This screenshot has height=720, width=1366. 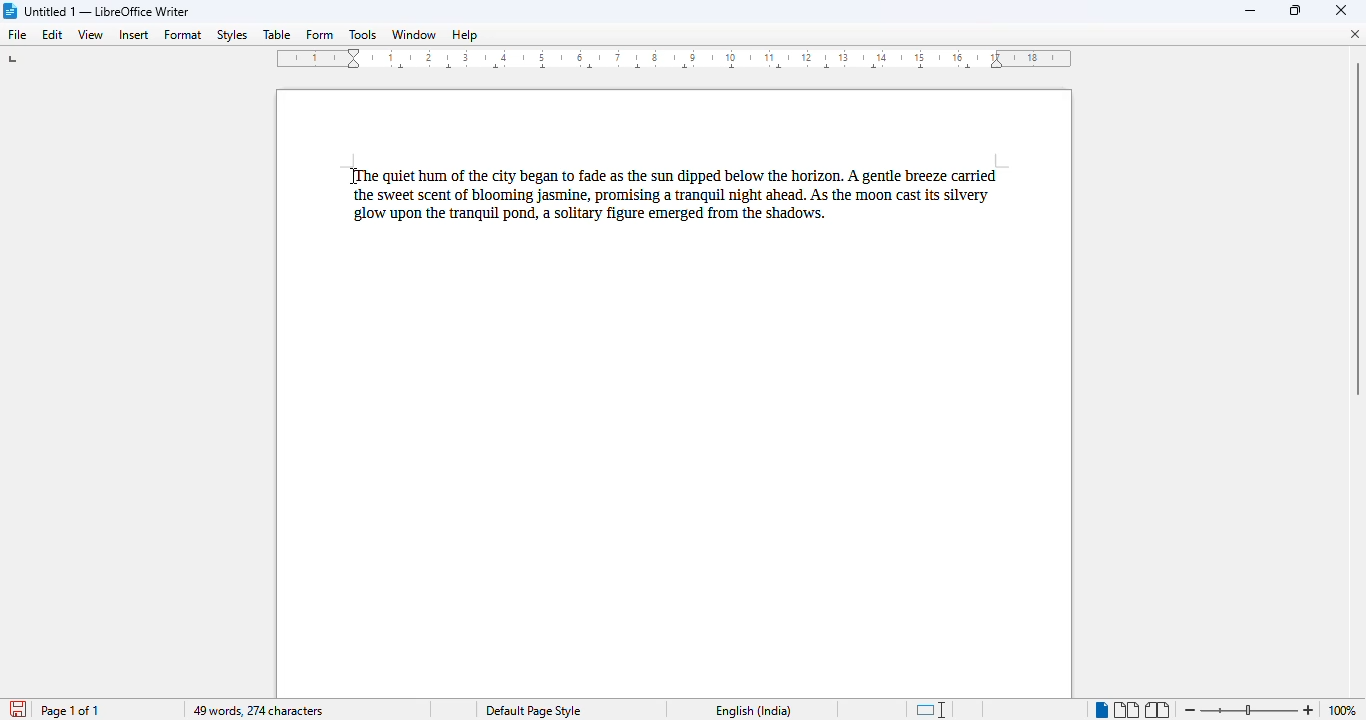 What do you see at coordinates (1297, 10) in the screenshot?
I see `maximize` at bounding box center [1297, 10].